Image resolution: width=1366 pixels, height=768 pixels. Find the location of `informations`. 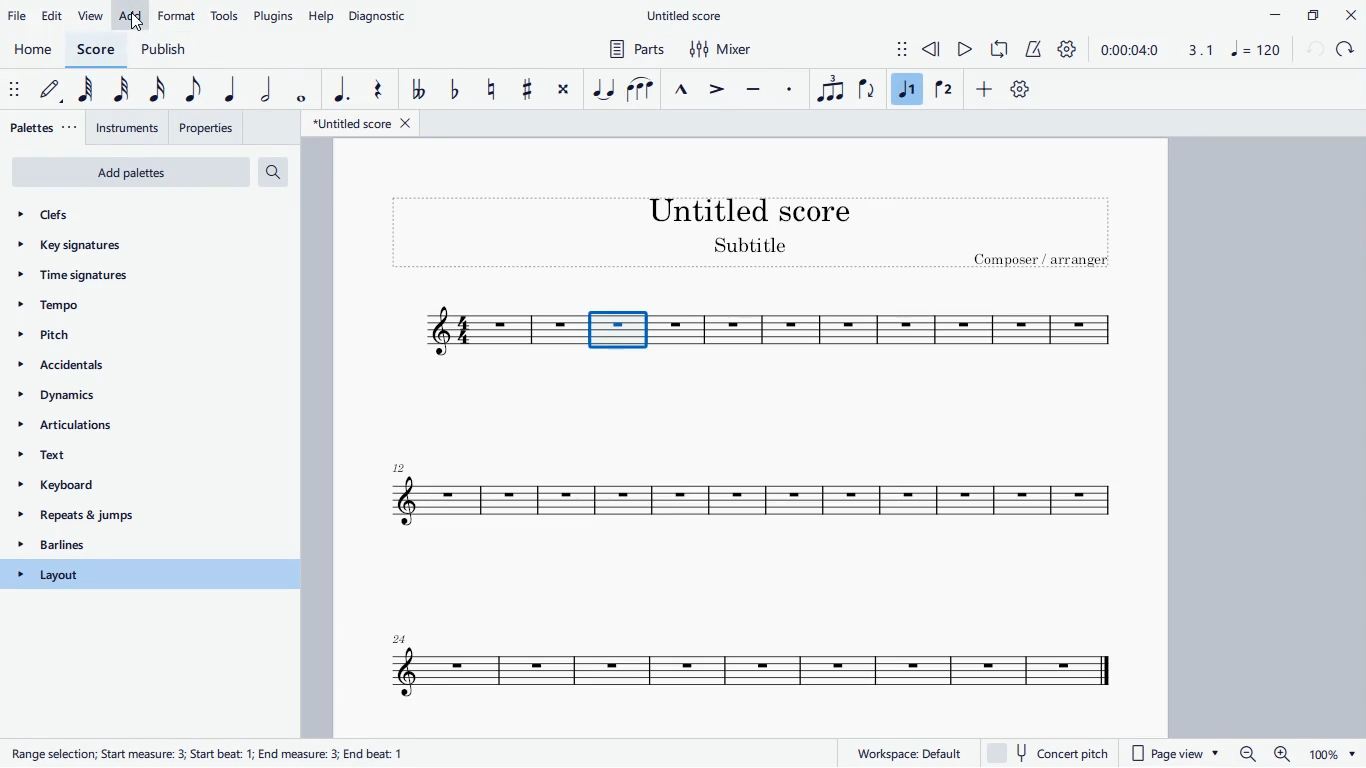

informations is located at coordinates (211, 751).